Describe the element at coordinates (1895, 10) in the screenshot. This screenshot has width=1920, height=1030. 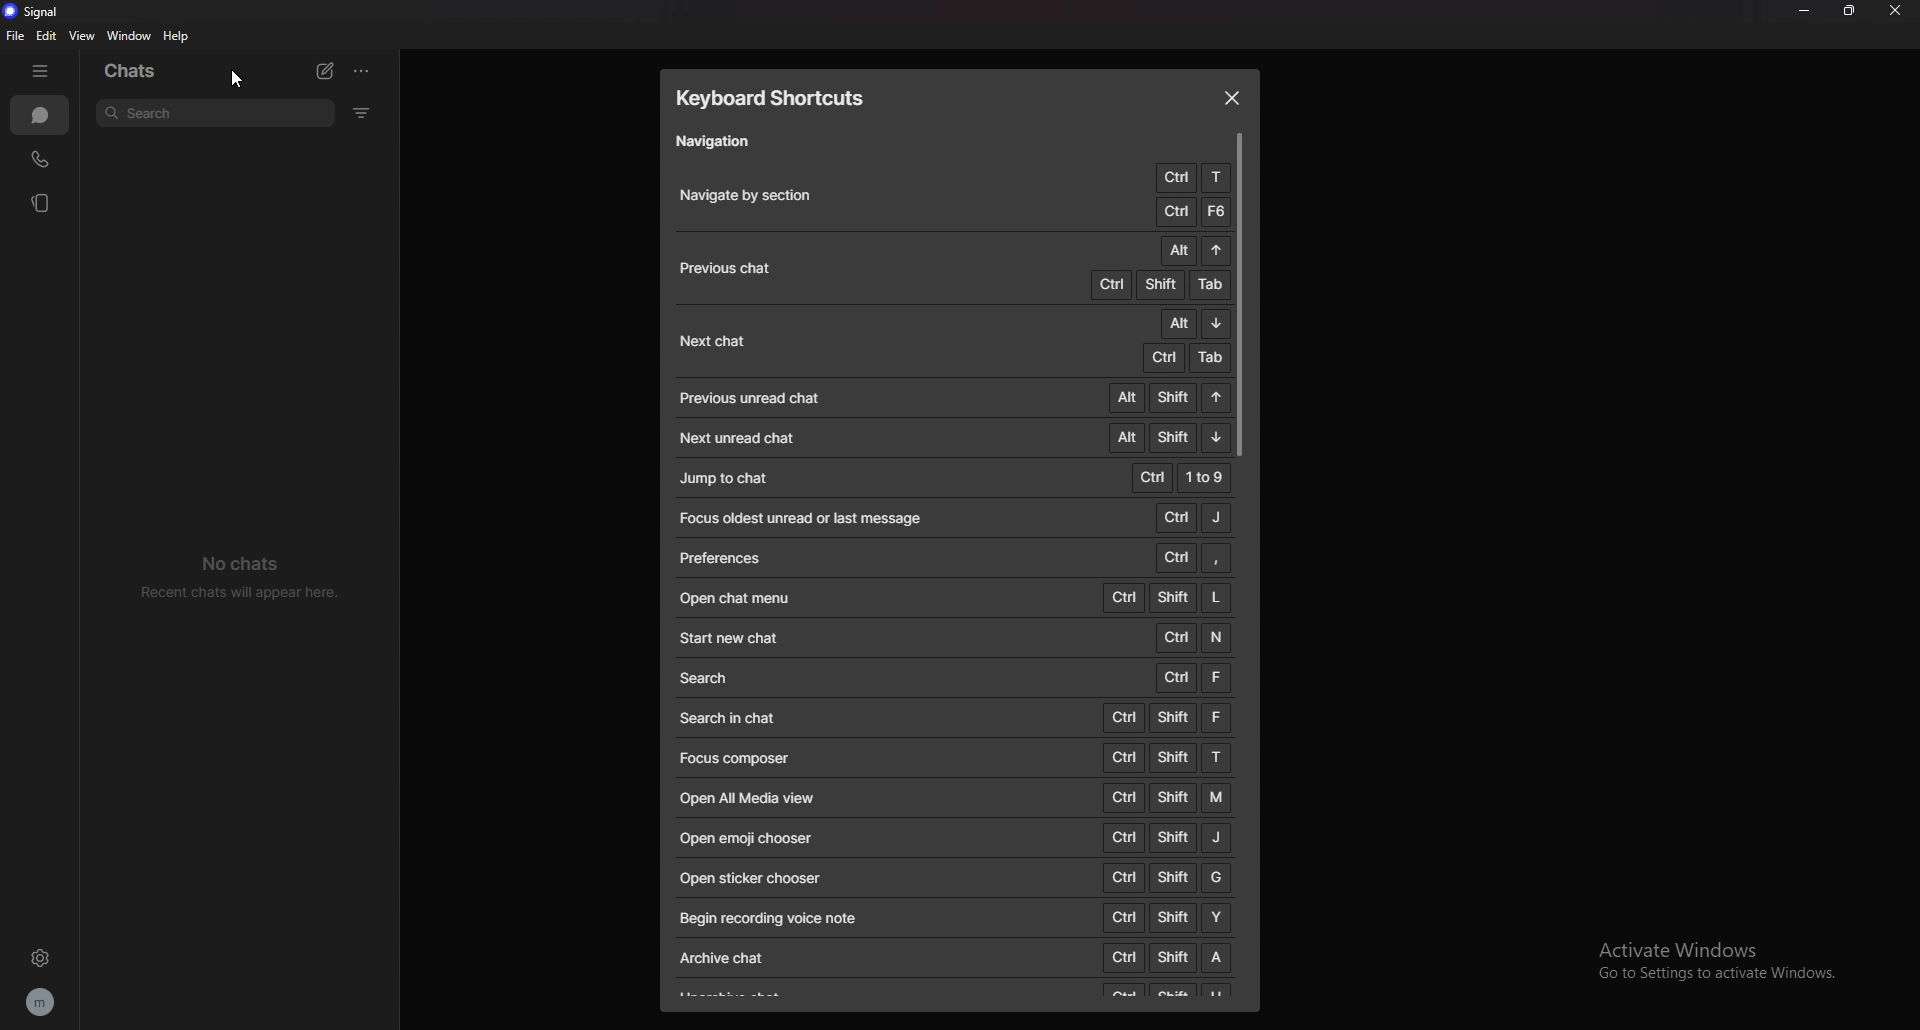
I see `close` at that location.